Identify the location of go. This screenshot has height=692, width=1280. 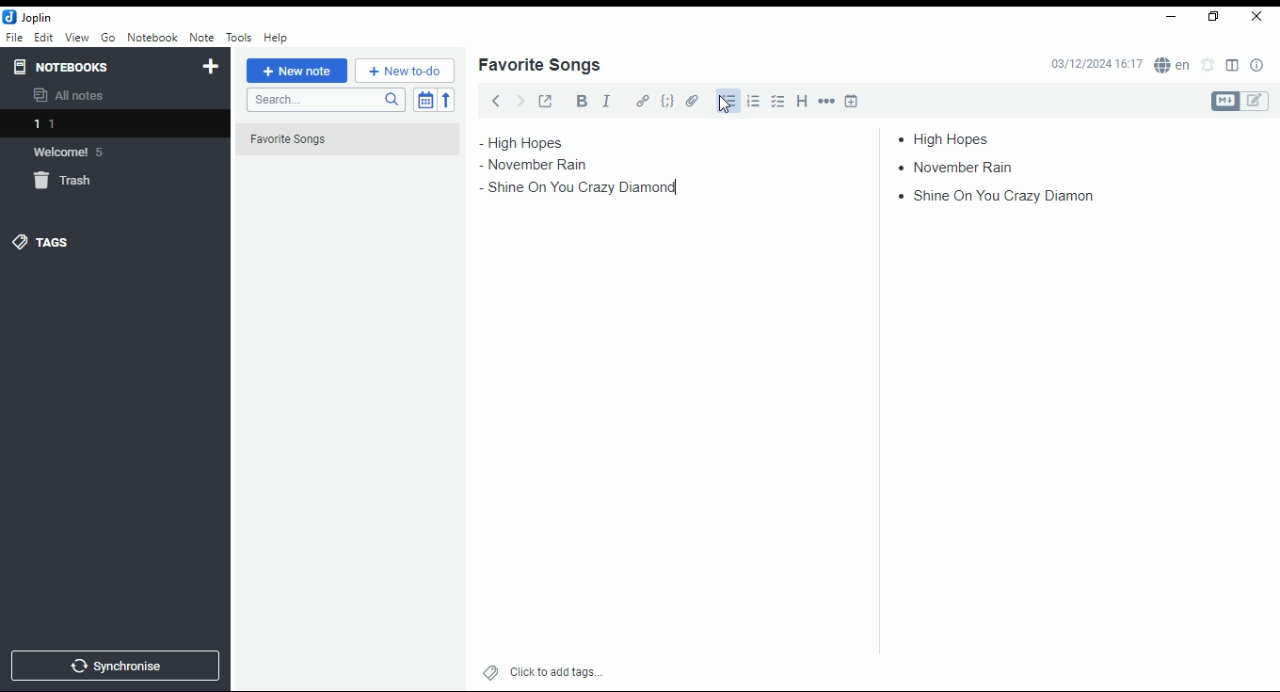
(110, 40).